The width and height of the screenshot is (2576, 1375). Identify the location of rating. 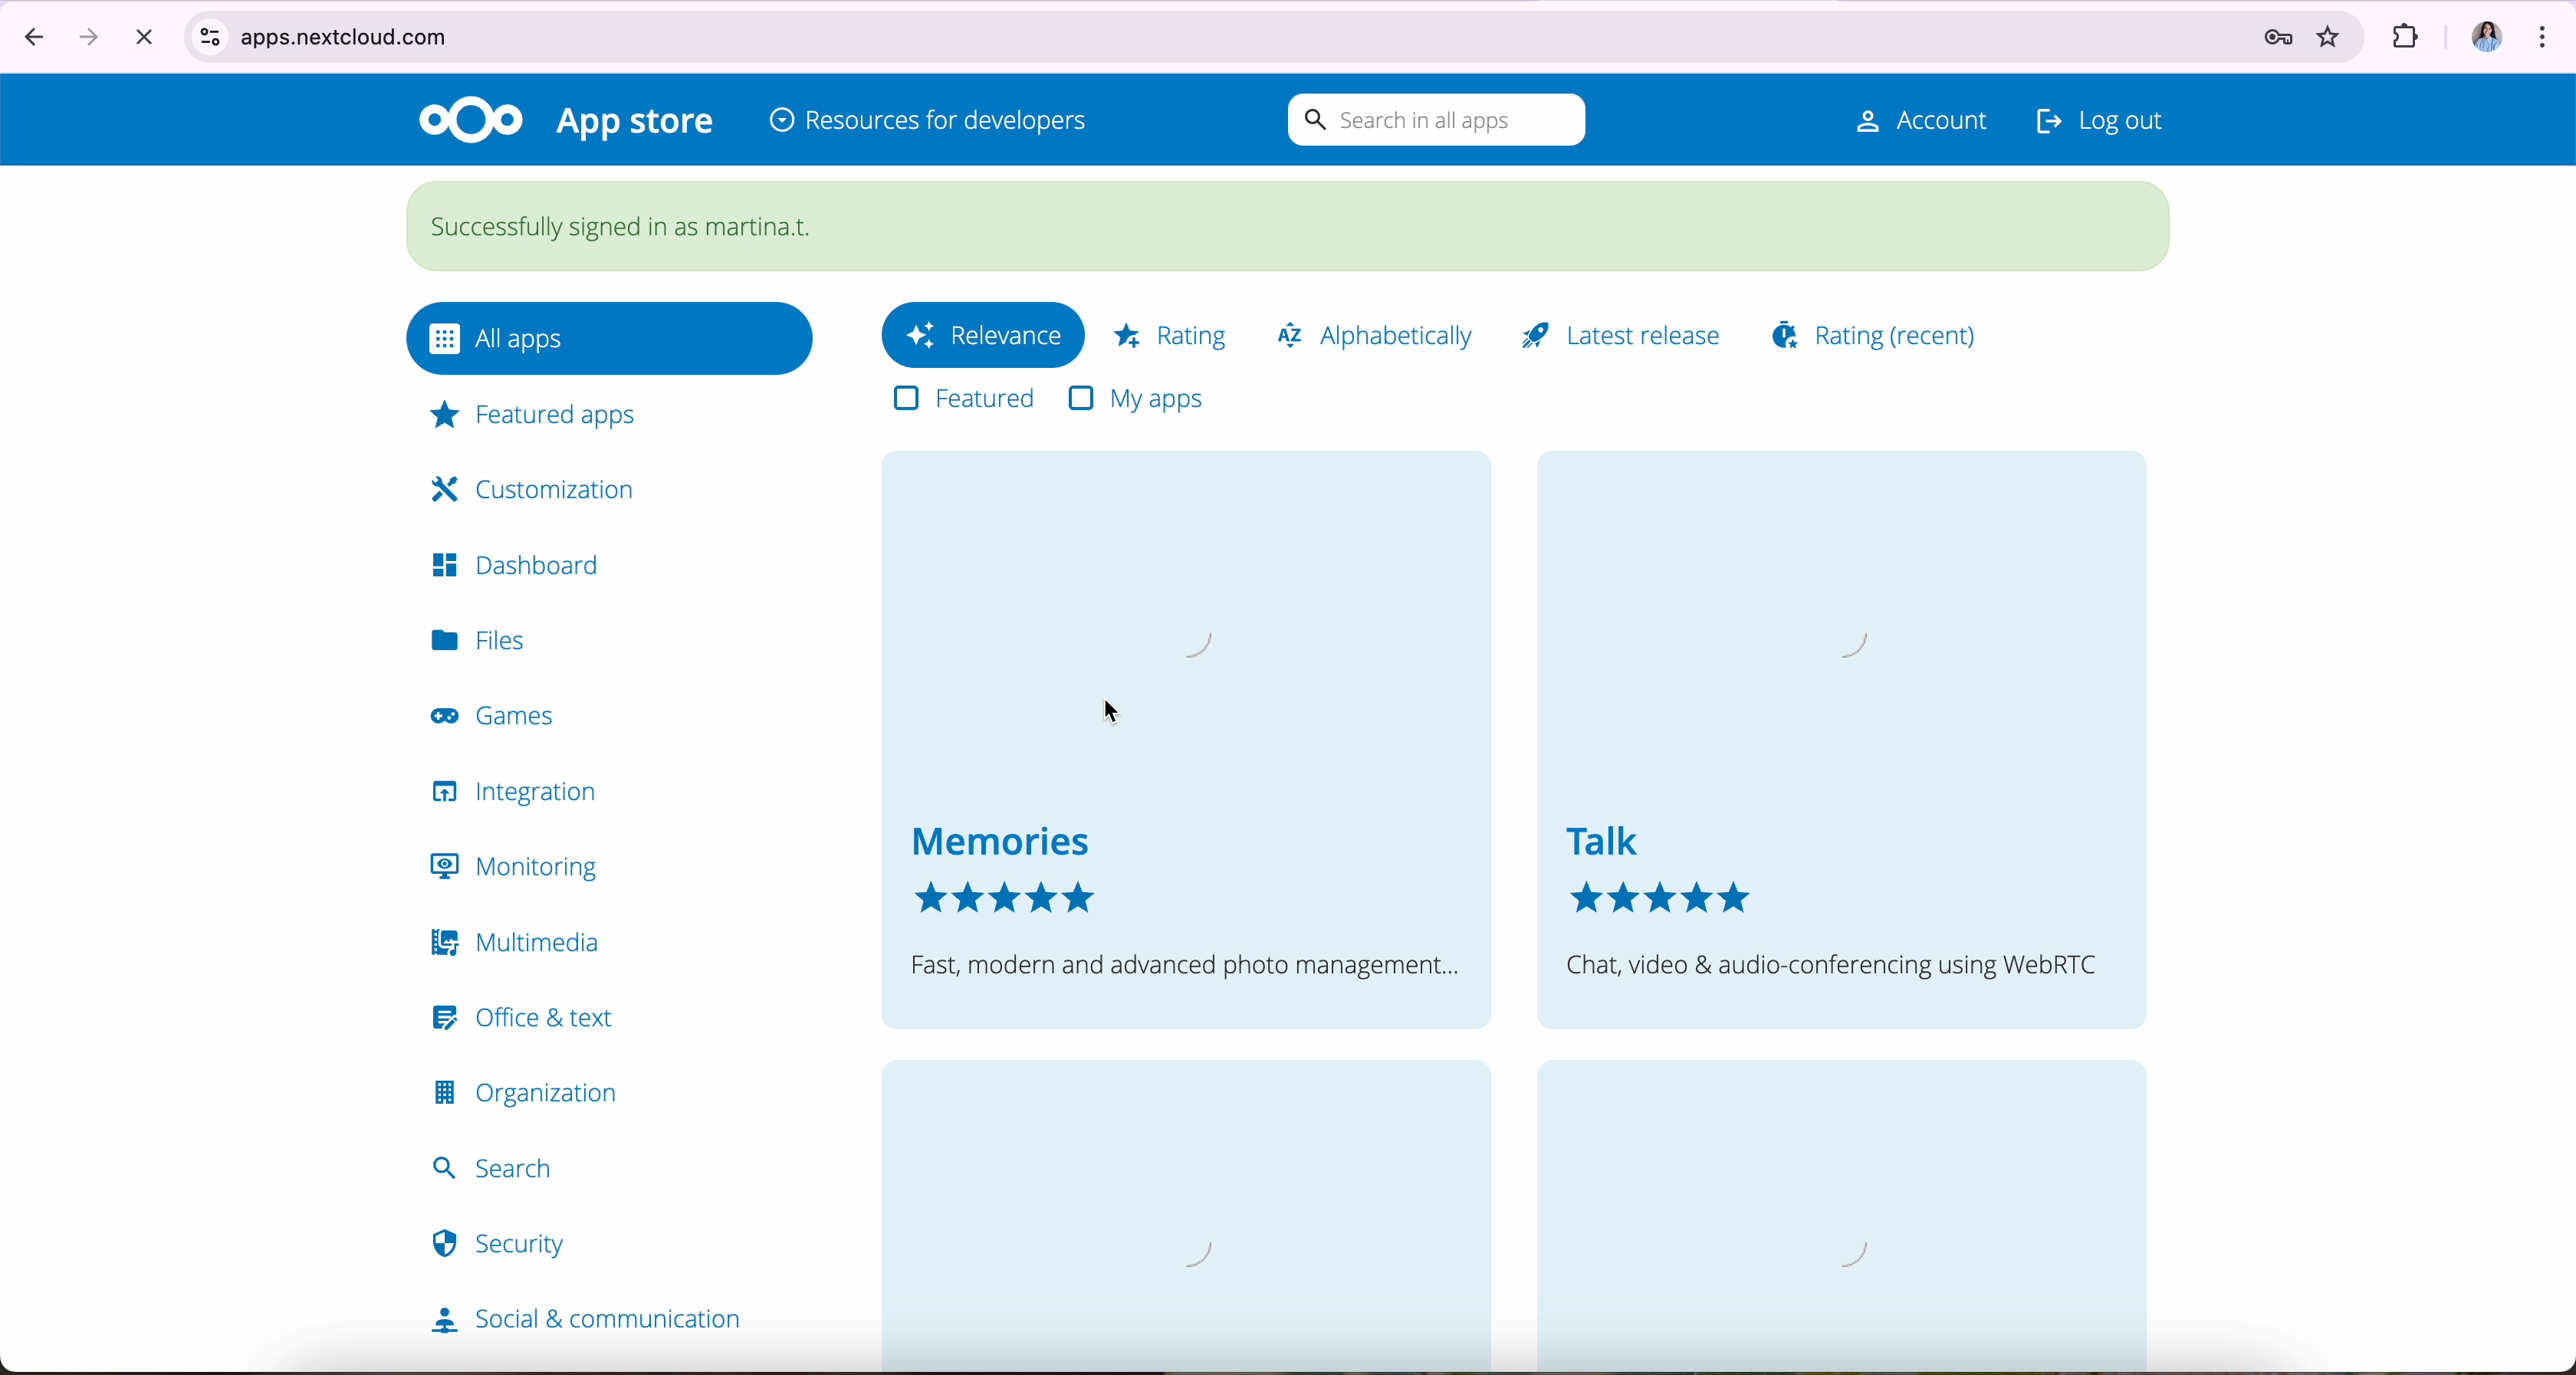
(1169, 329).